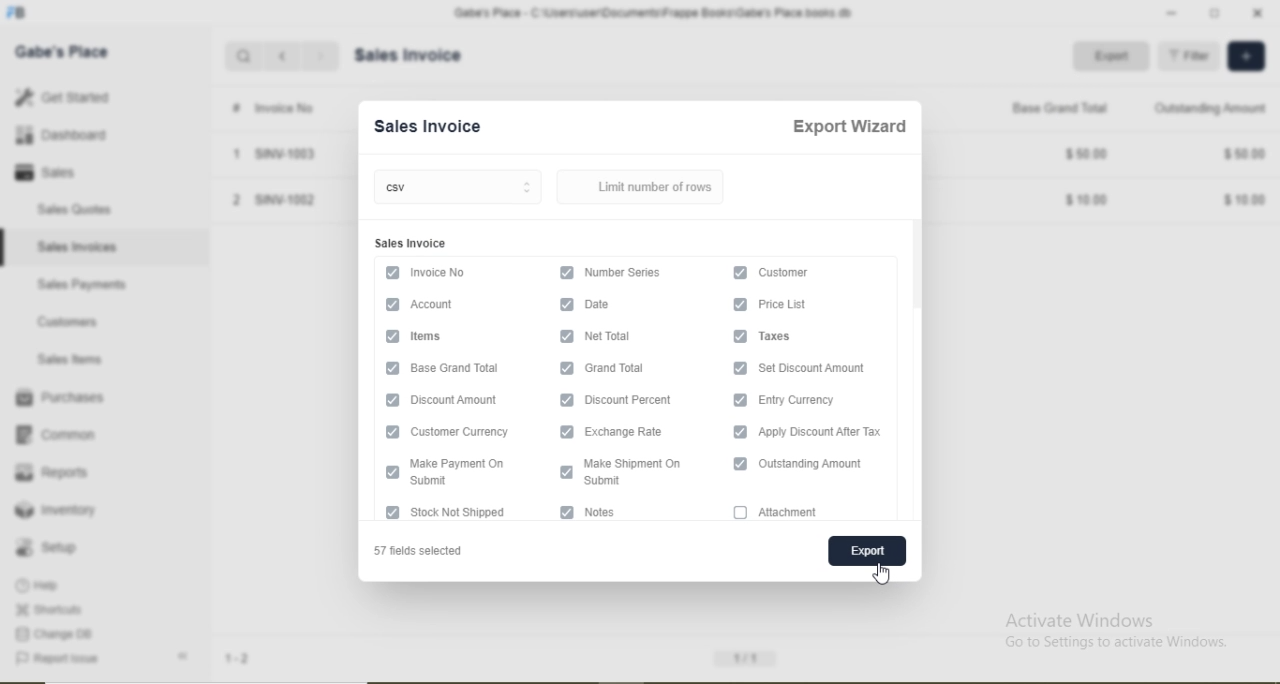 This screenshot has width=1280, height=684. Describe the element at coordinates (390, 400) in the screenshot. I see `checkbox` at that location.